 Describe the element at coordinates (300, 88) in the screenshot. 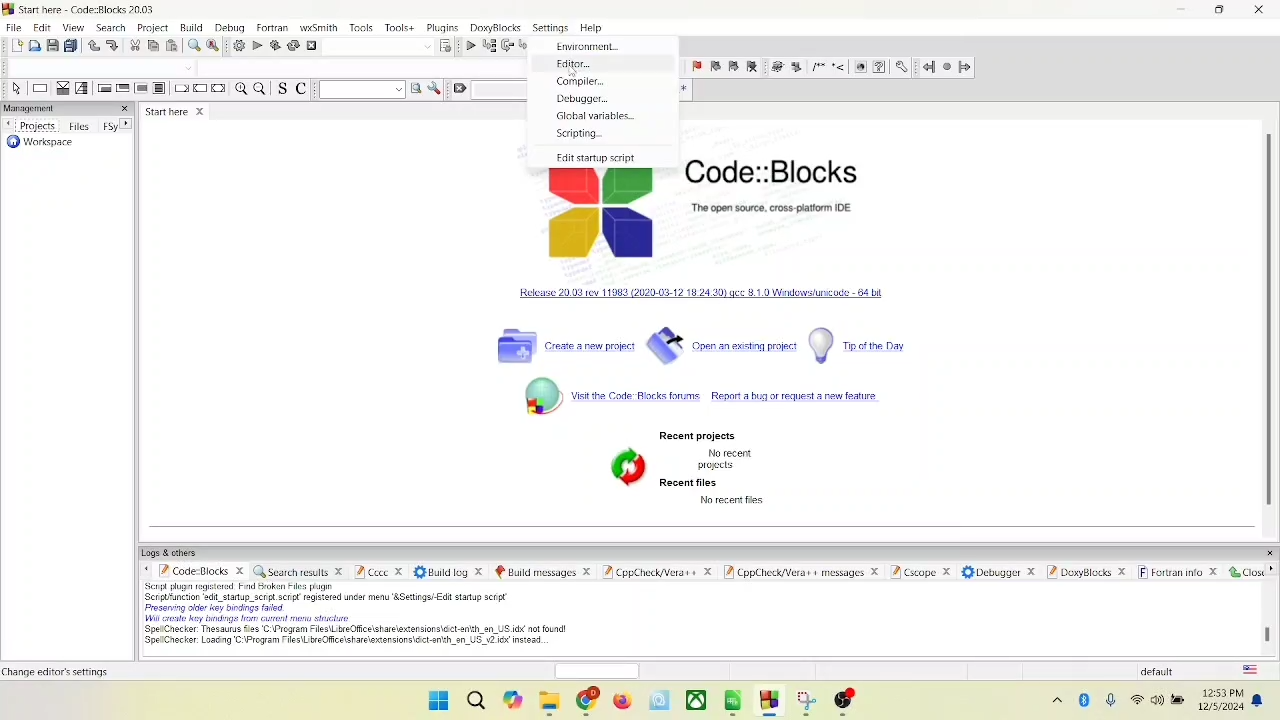

I see `toggle comment` at that location.